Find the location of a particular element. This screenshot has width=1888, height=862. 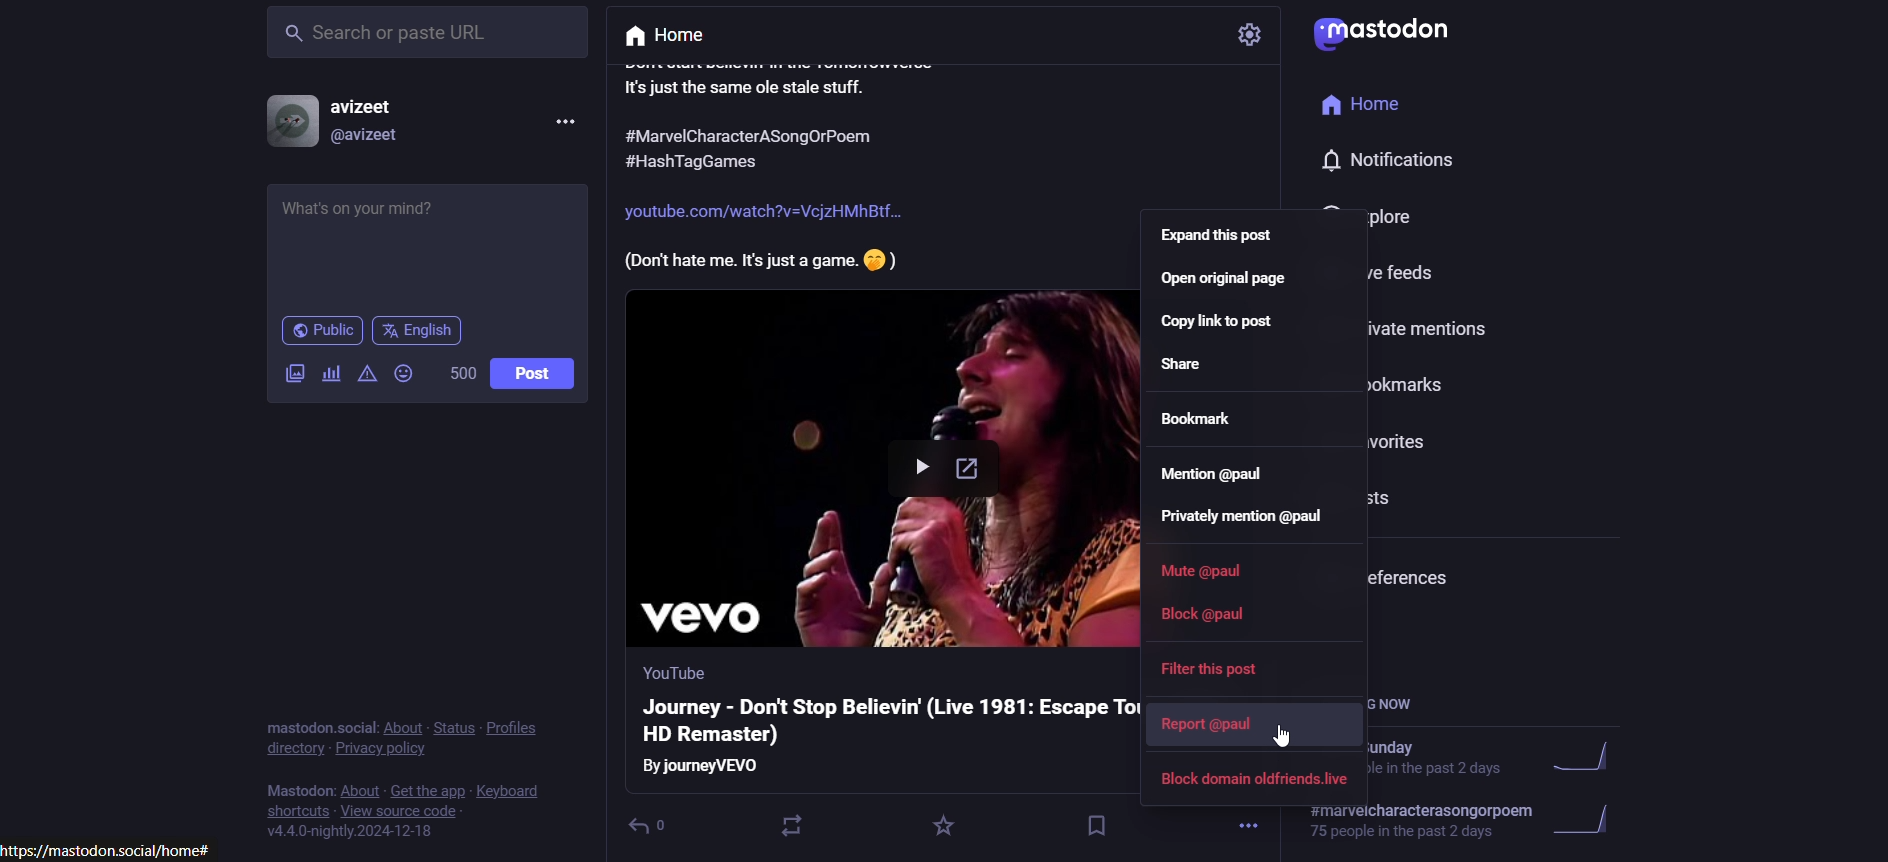

 is located at coordinates (1372, 105).